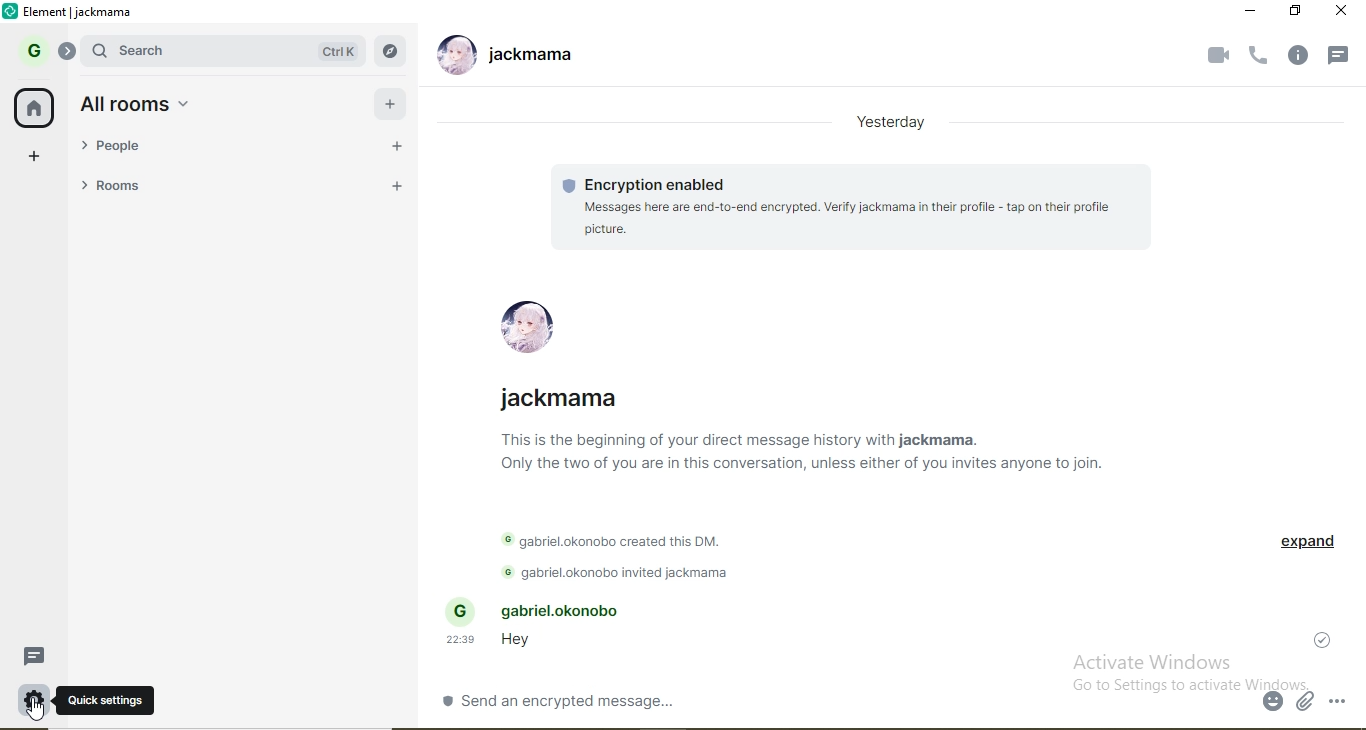 The height and width of the screenshot is (730, 1366). Describe the element at coordinates (1155, 661) in the screenshot. I see `Activate Windows` at that location.